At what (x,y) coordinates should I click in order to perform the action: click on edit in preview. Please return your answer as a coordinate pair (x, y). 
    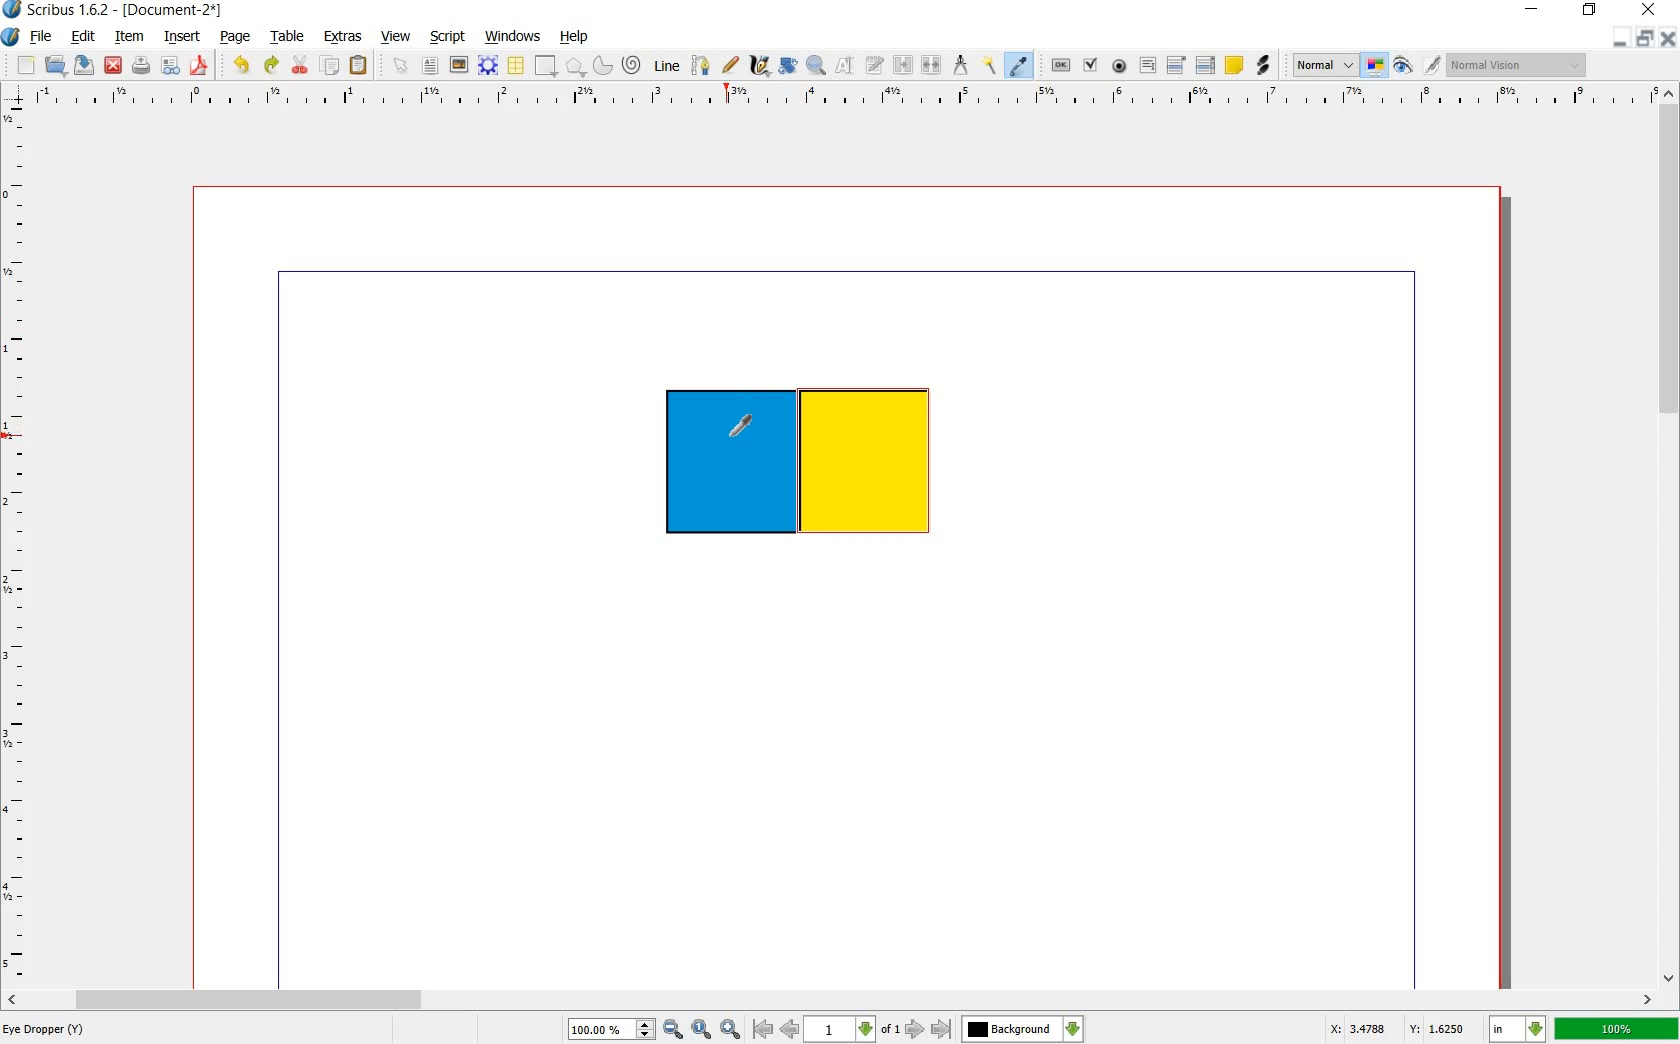
    Looking at the image, I should click on (1431, 64).